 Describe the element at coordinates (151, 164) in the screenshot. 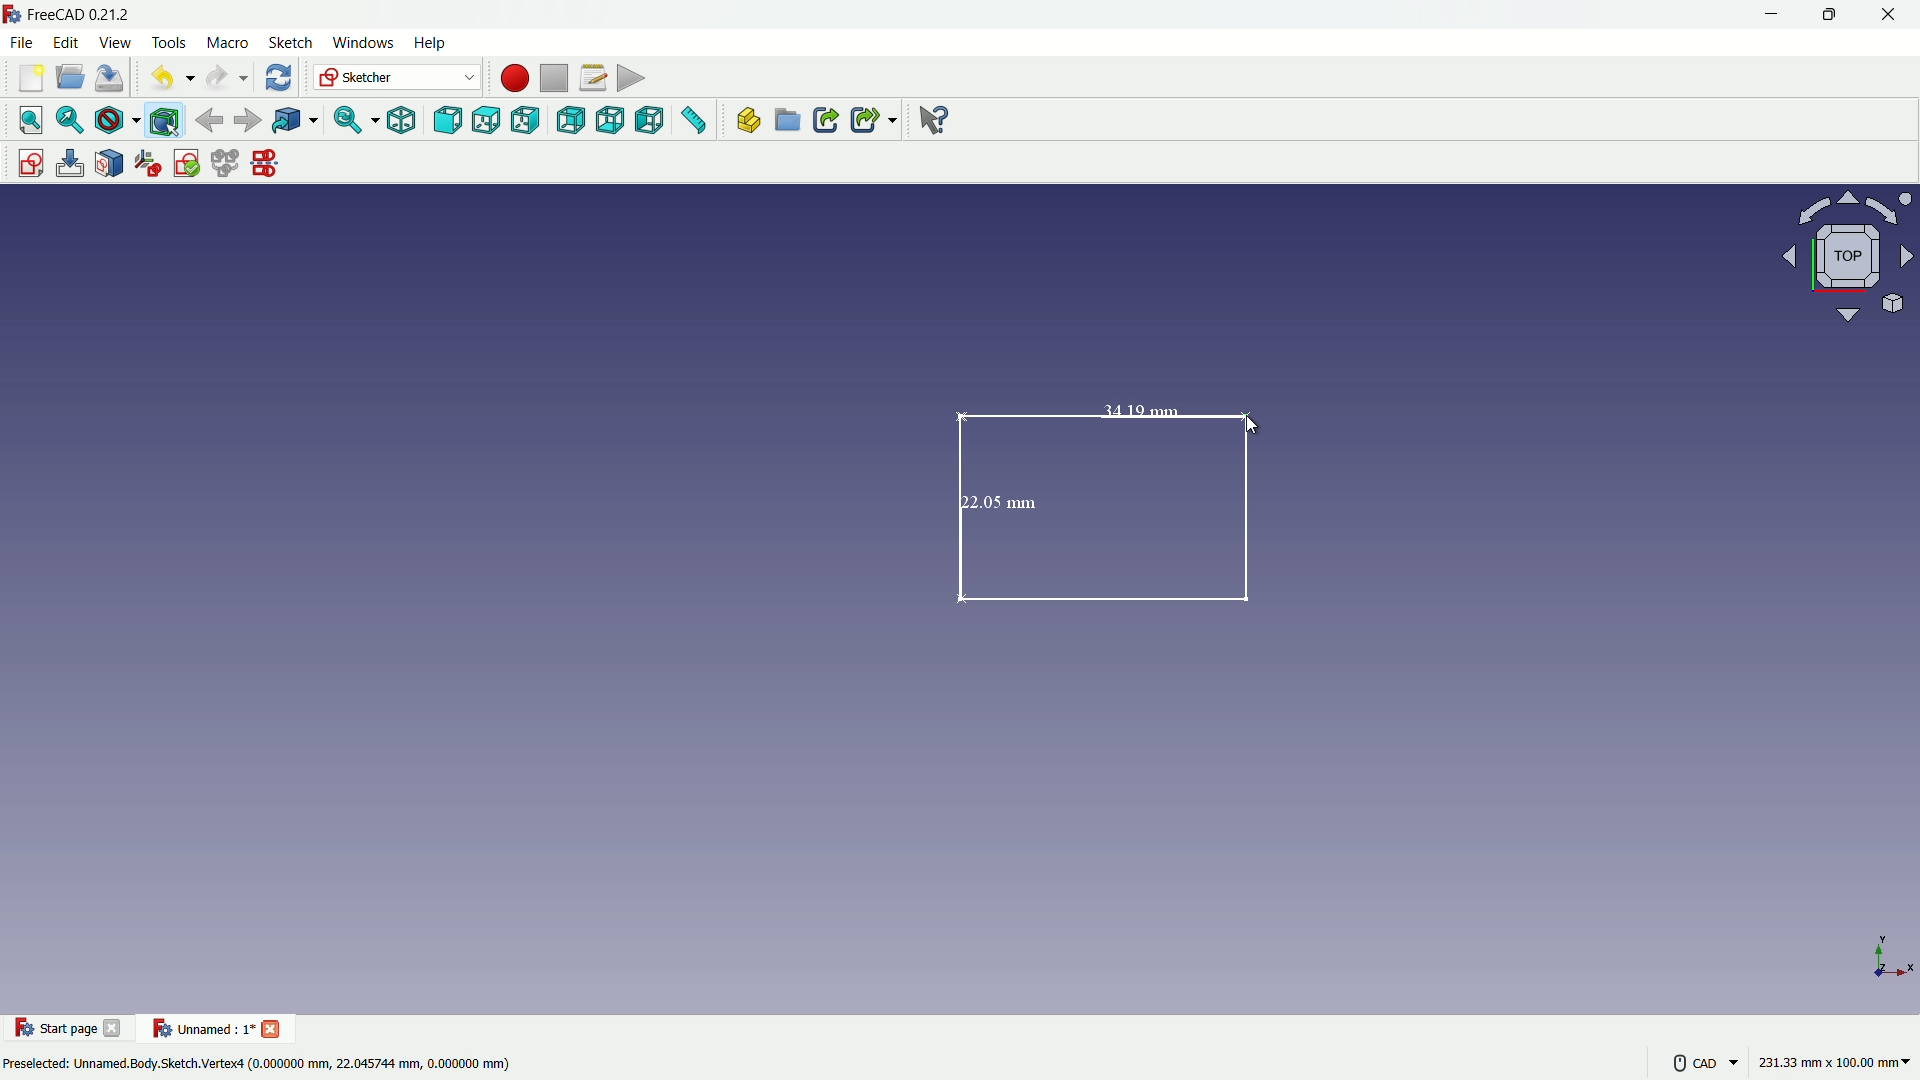

I see `reorient sketches` at that location.